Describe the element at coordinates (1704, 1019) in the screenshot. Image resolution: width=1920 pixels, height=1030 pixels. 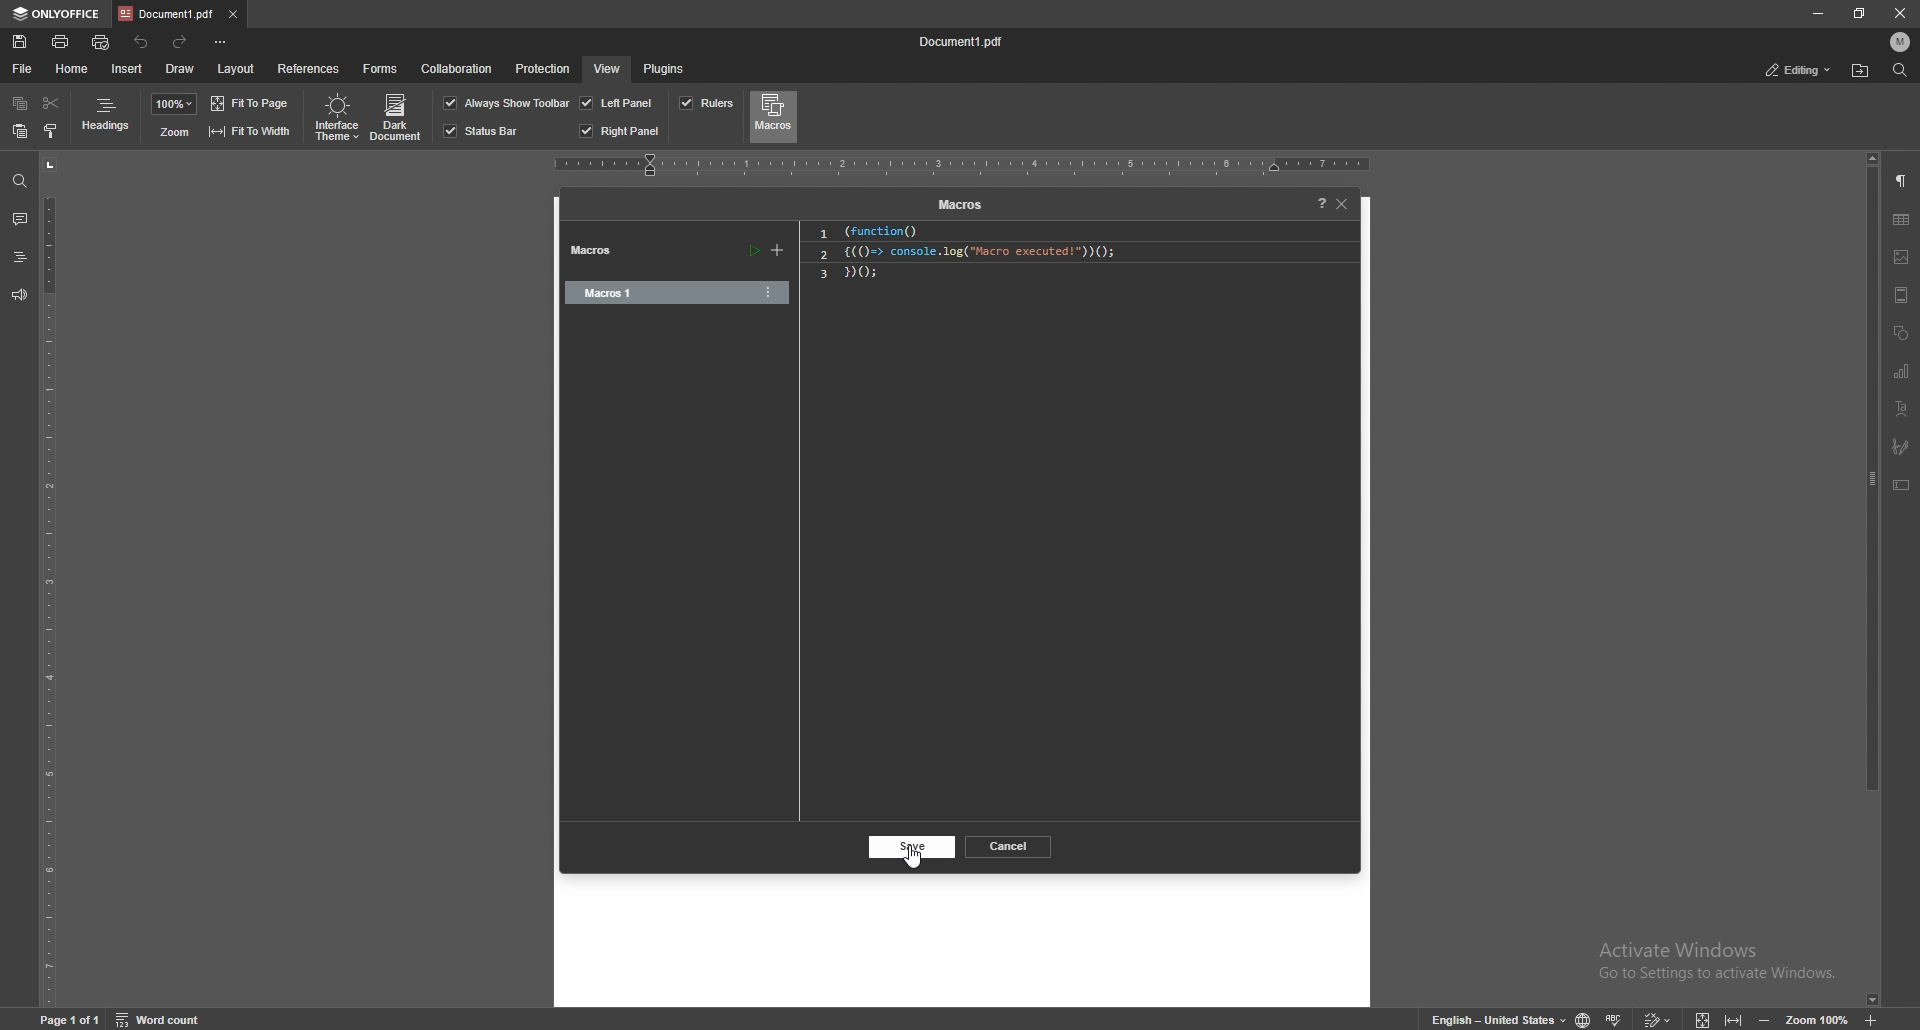
I see `fit to screen` at that location.